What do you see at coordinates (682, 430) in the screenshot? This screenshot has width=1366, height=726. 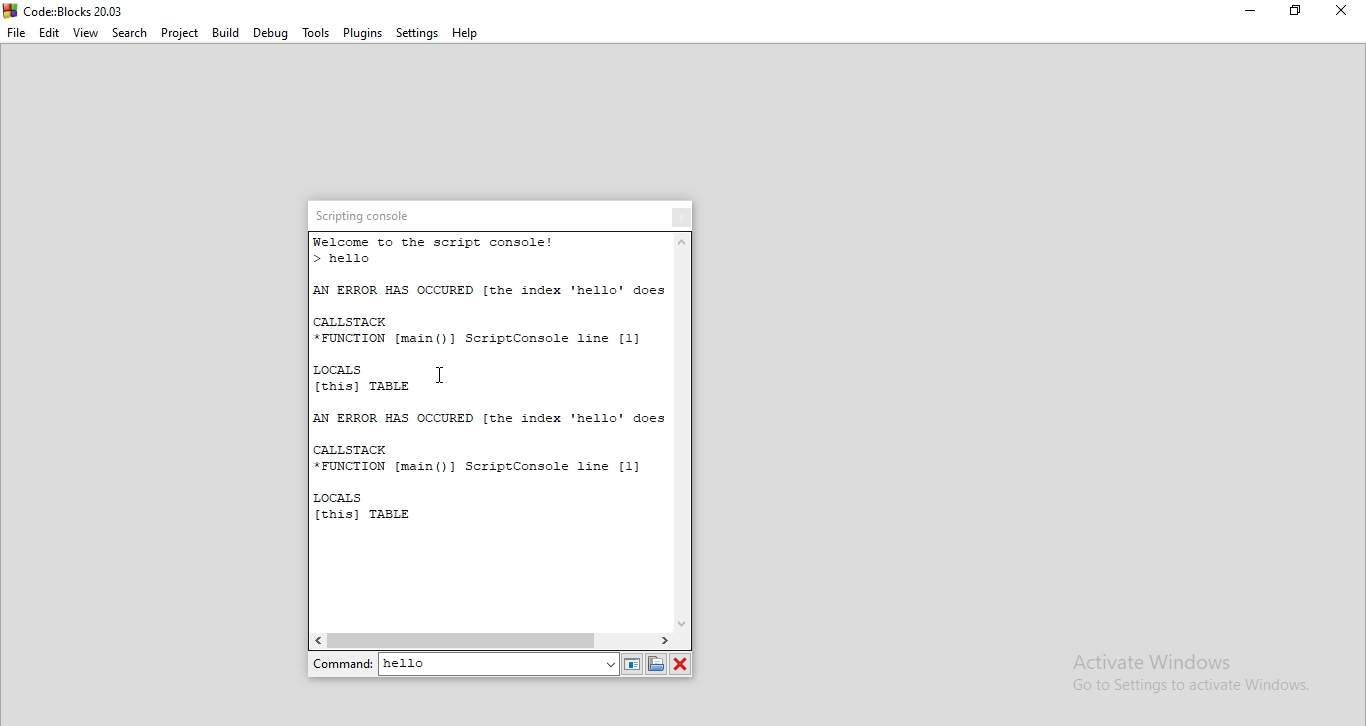 I see `scroll bar` at bounding box center [682, 430].